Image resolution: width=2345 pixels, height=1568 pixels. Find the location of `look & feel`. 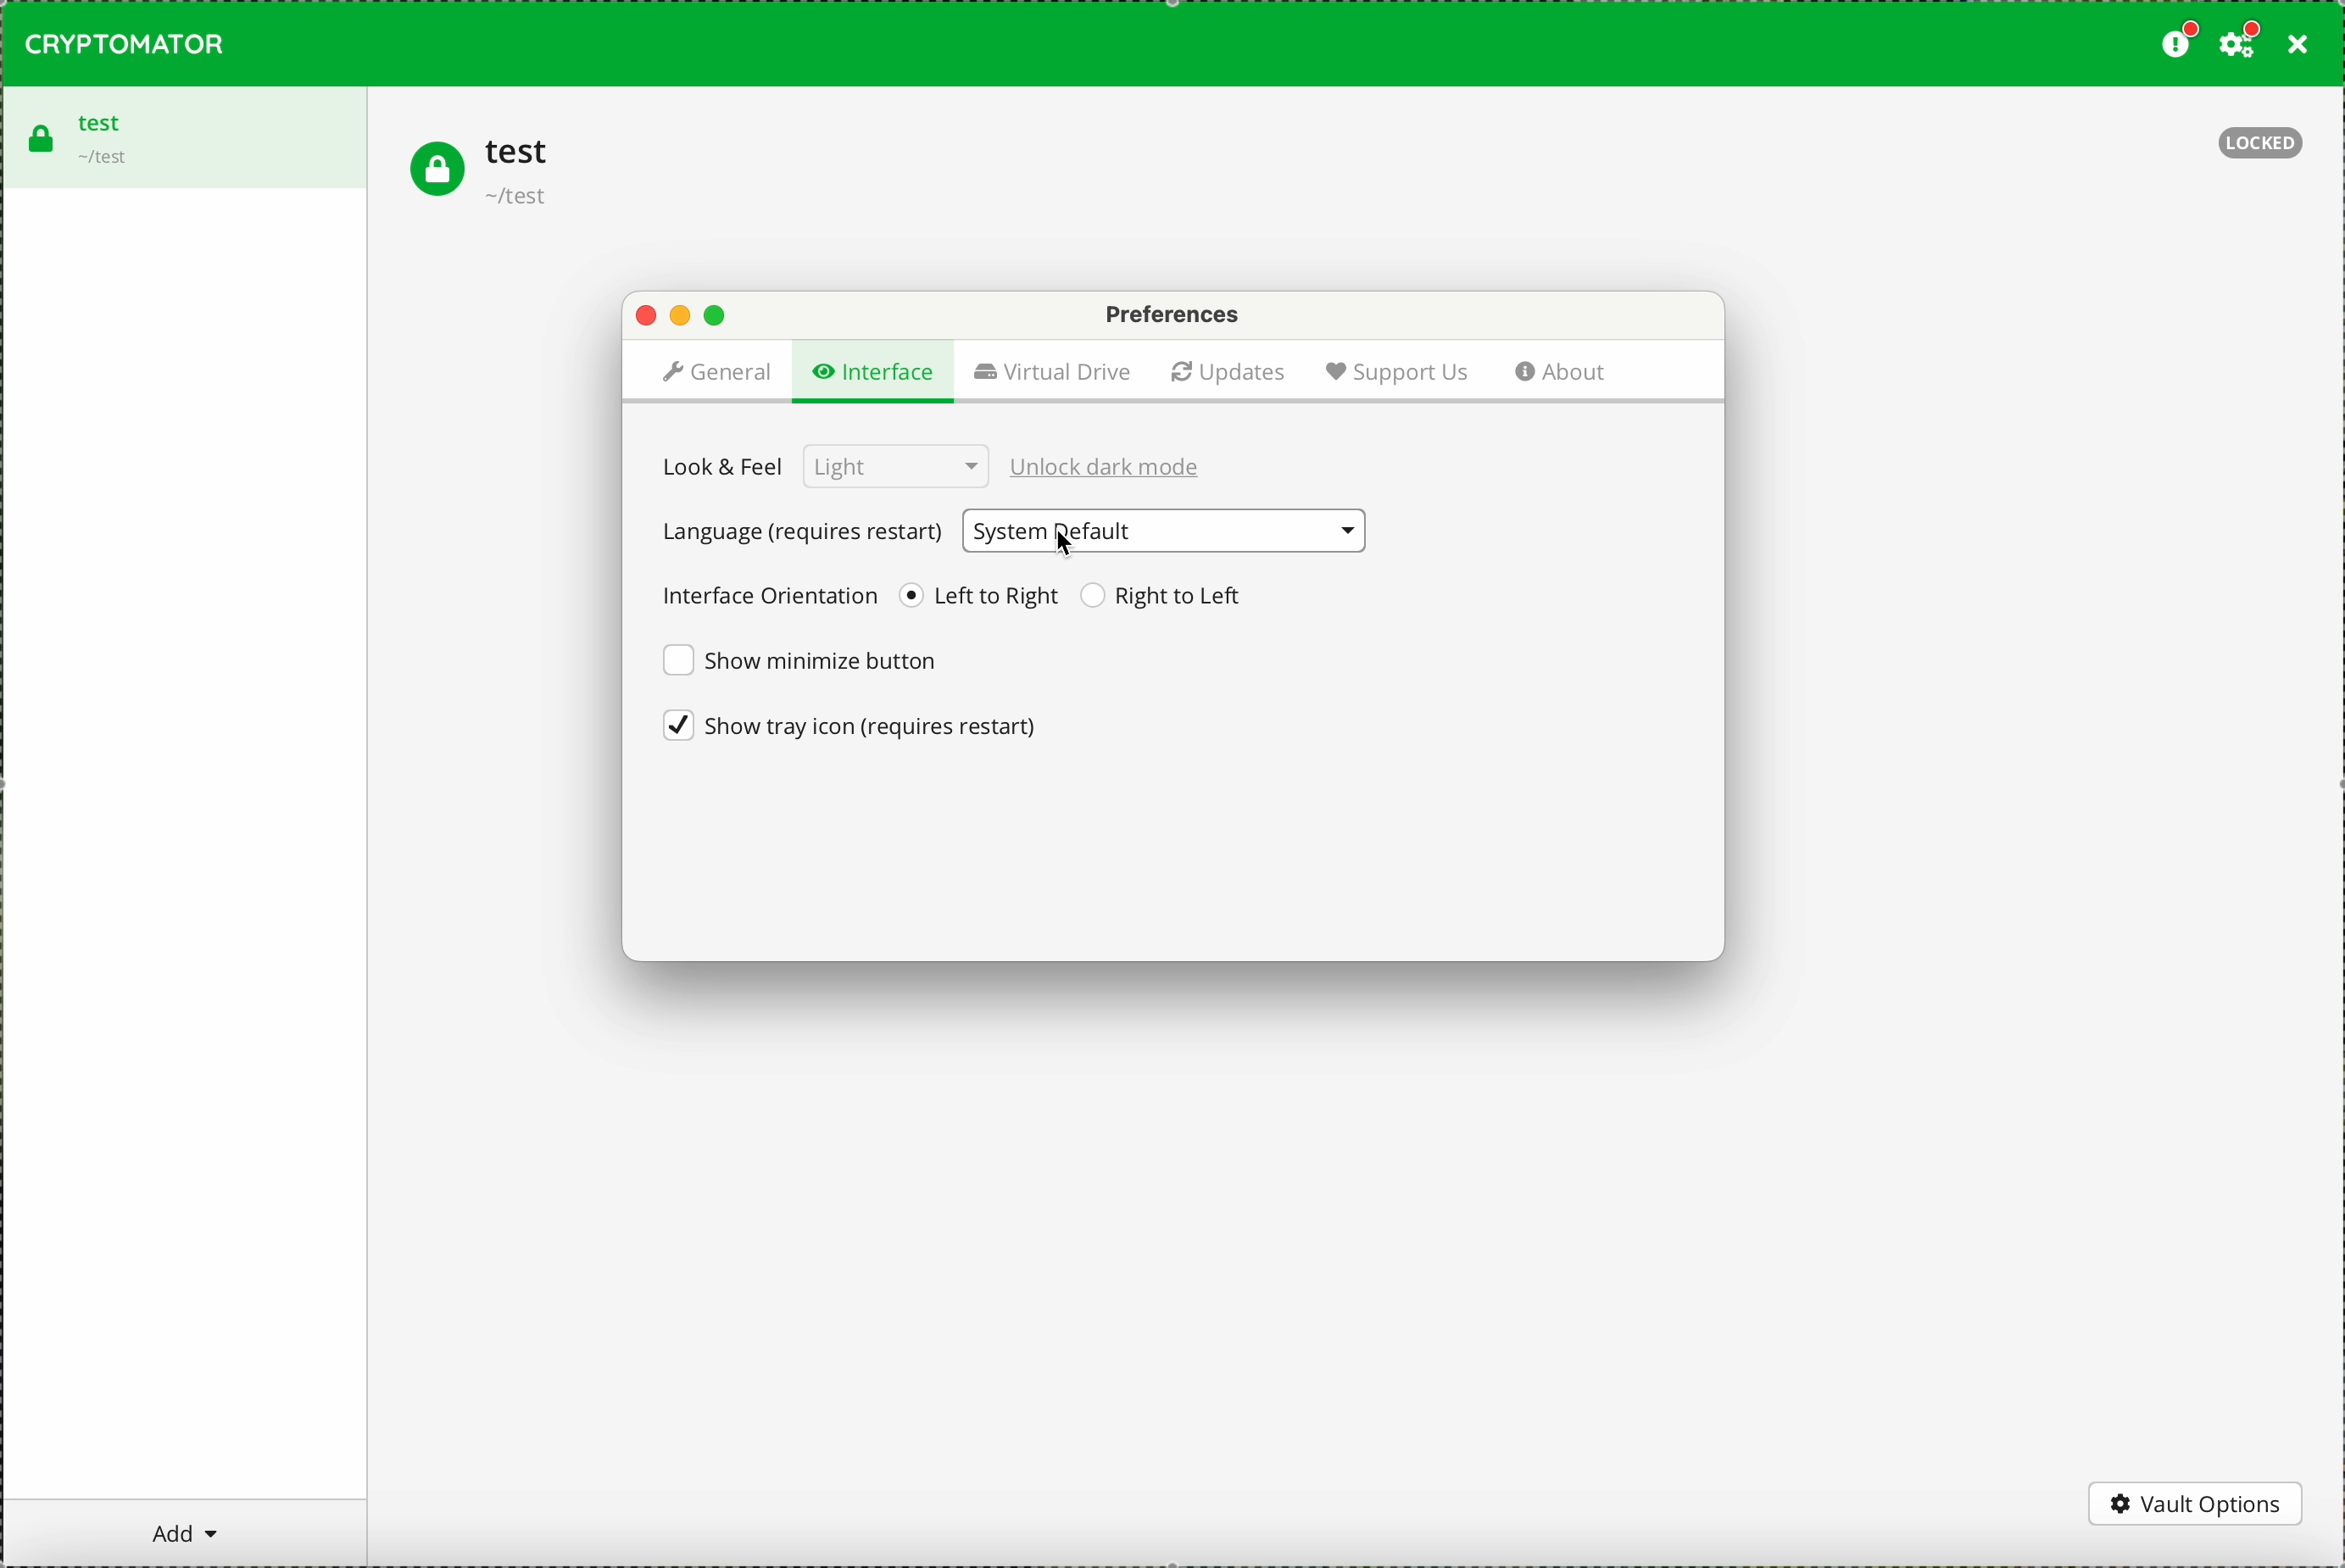

look & feel is located at coordinates (819, 467).